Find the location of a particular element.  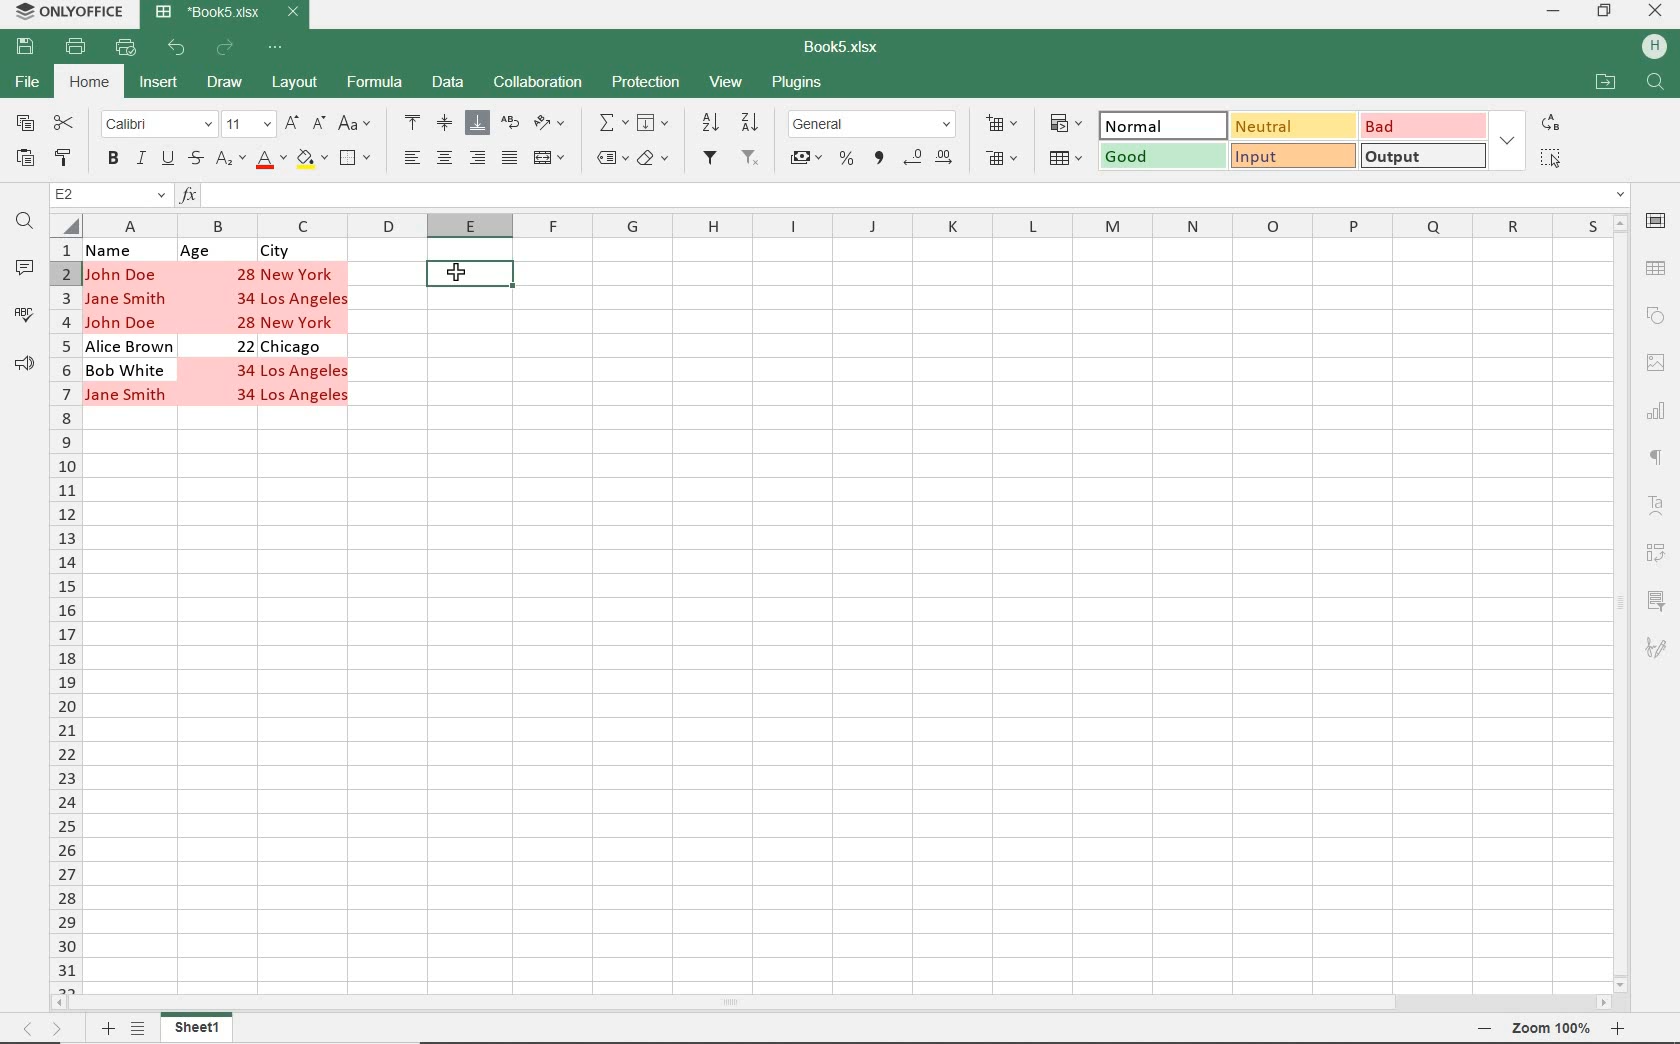

PARAGRAPH SETTINGS is located at coordinates (1656, 456).